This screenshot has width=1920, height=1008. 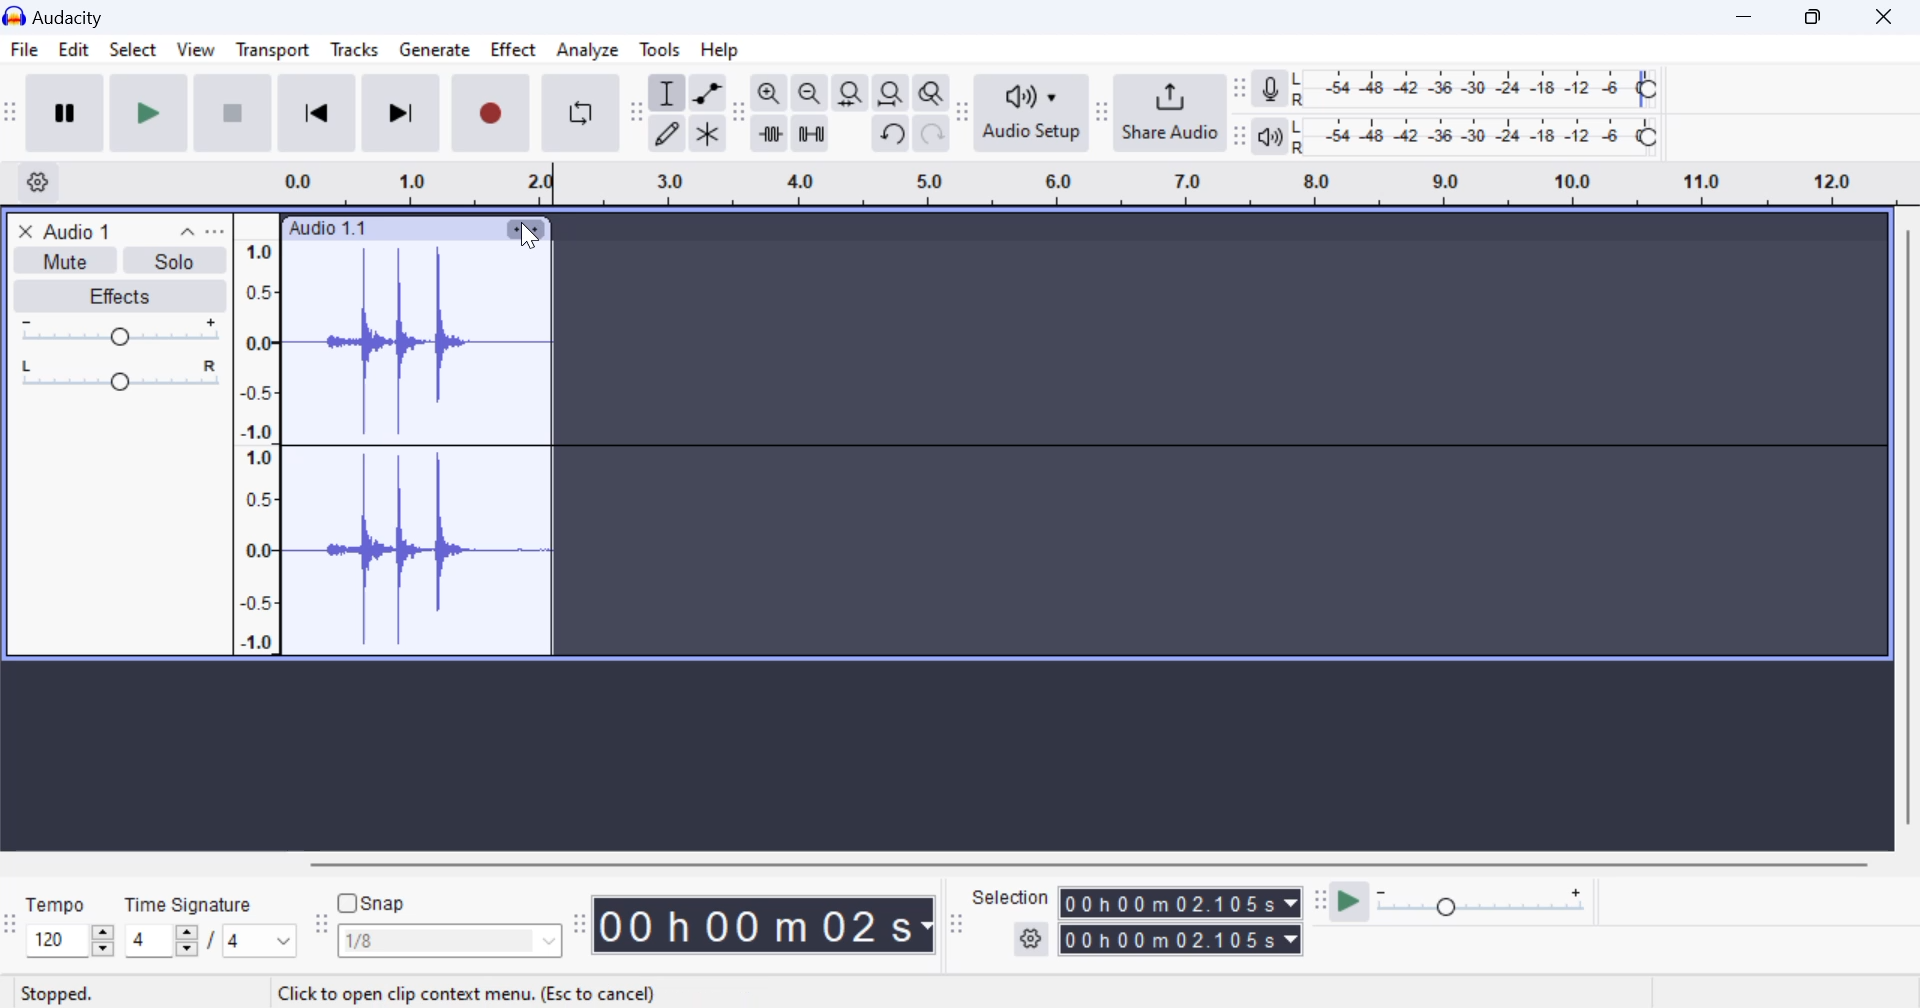 What do you see at coordinates (329, 229) in the screenshot?
I see `Clip Label` at bounding box center [329, 229].